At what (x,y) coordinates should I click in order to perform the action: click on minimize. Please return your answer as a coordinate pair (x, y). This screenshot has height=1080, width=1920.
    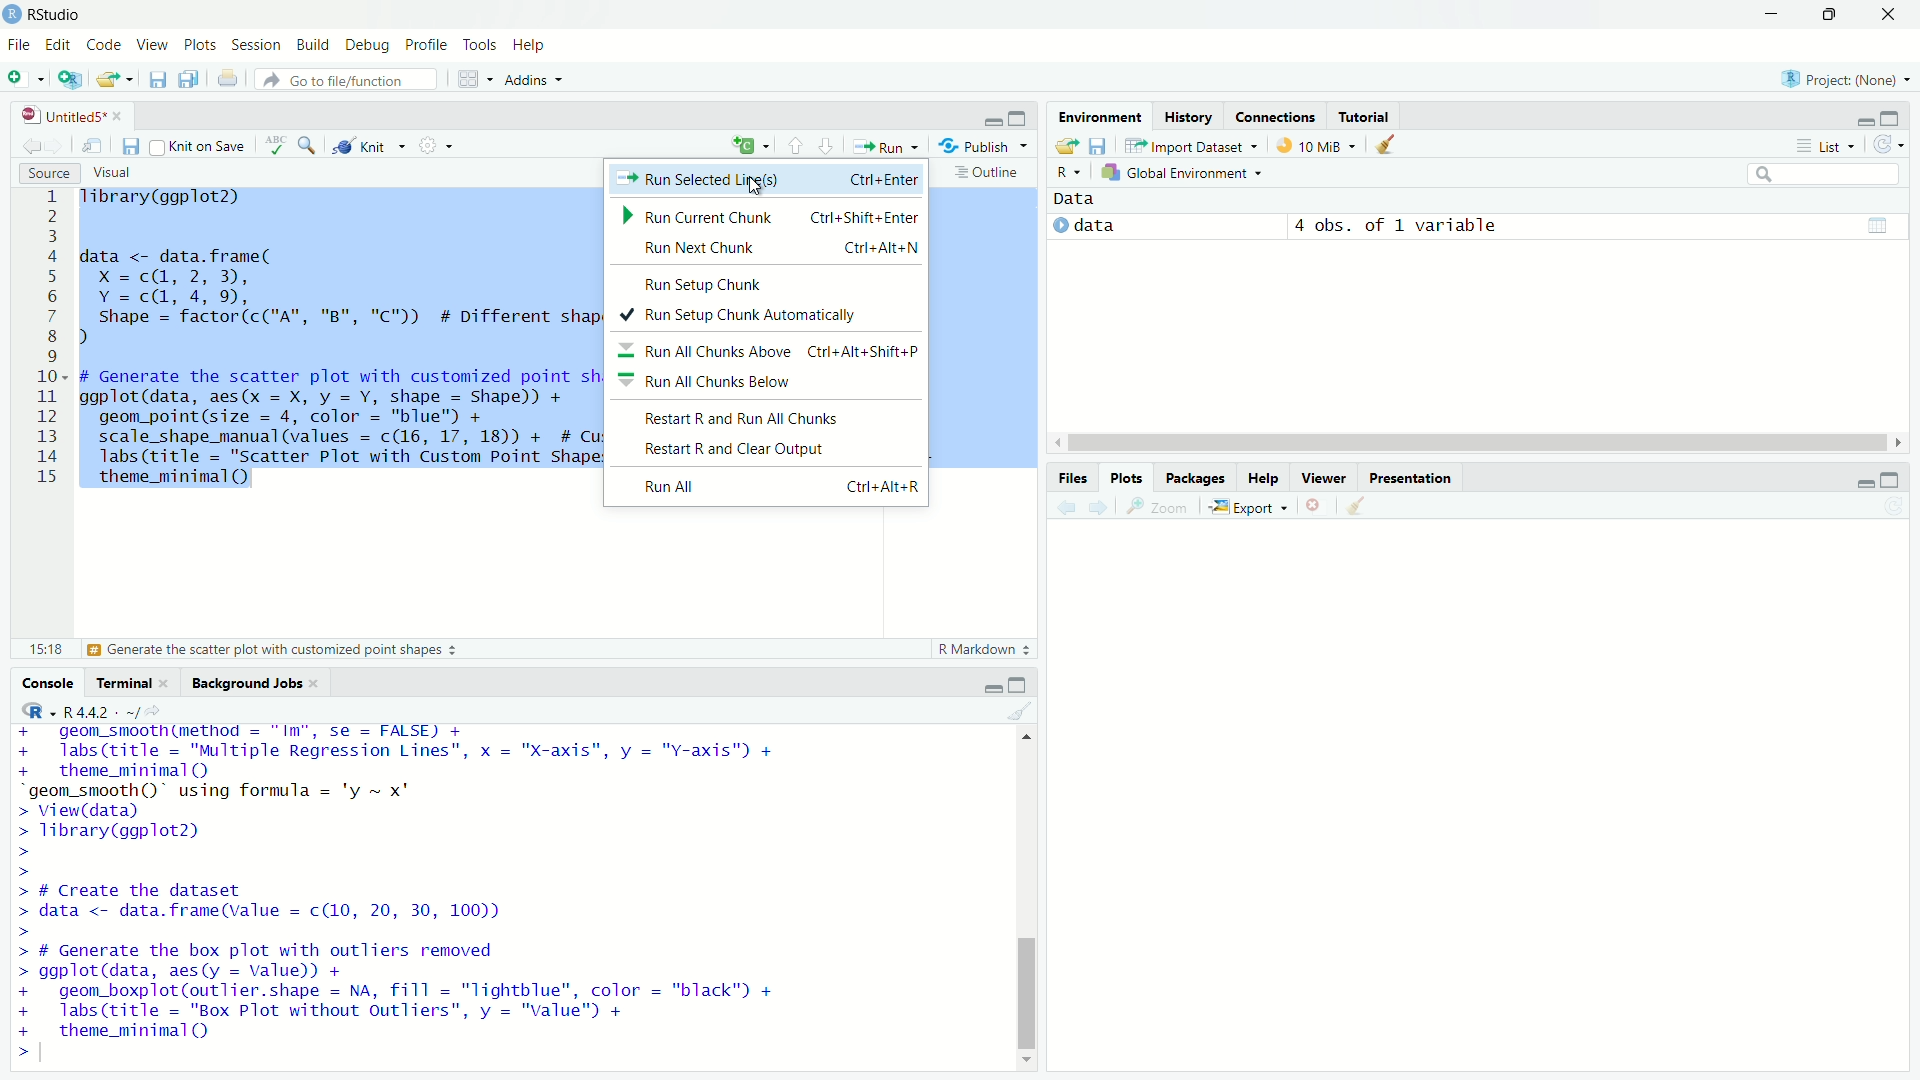
    Looking at the image, I should click on (991, 687).